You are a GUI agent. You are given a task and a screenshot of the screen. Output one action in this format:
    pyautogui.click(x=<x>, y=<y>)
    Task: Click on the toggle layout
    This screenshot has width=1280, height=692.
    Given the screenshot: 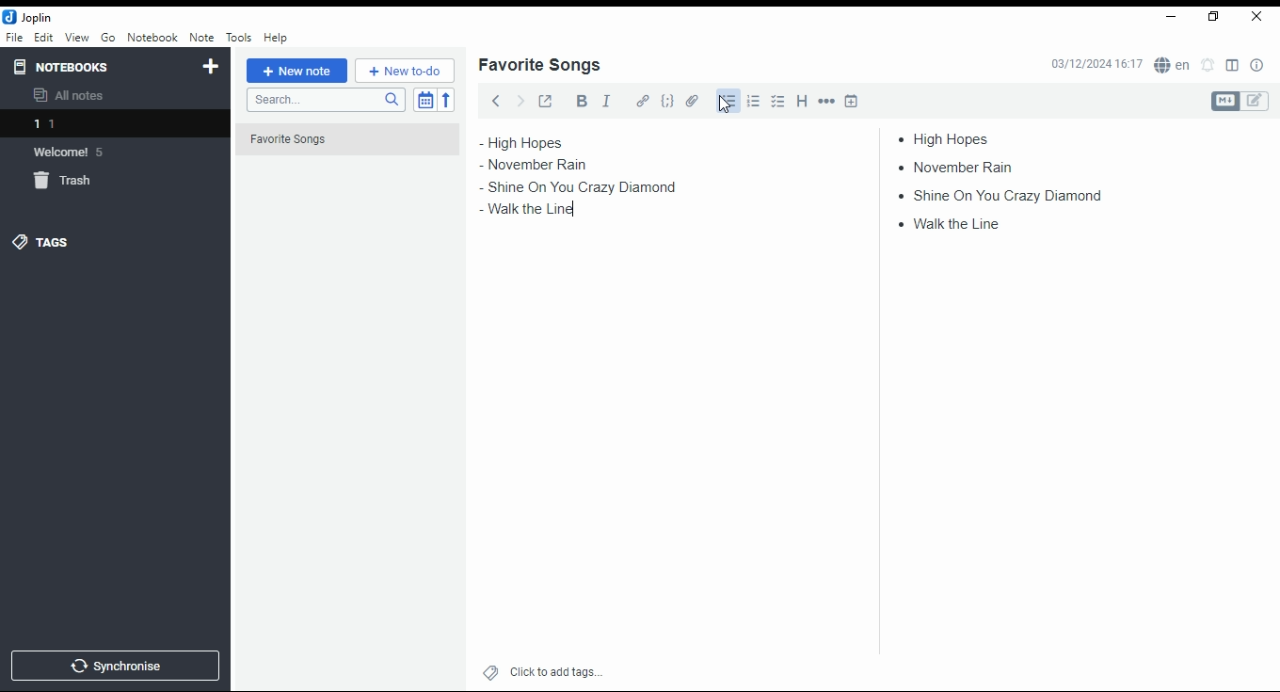 What is the action you would take?
    pyautogui.click(x=1233, y=66)
    